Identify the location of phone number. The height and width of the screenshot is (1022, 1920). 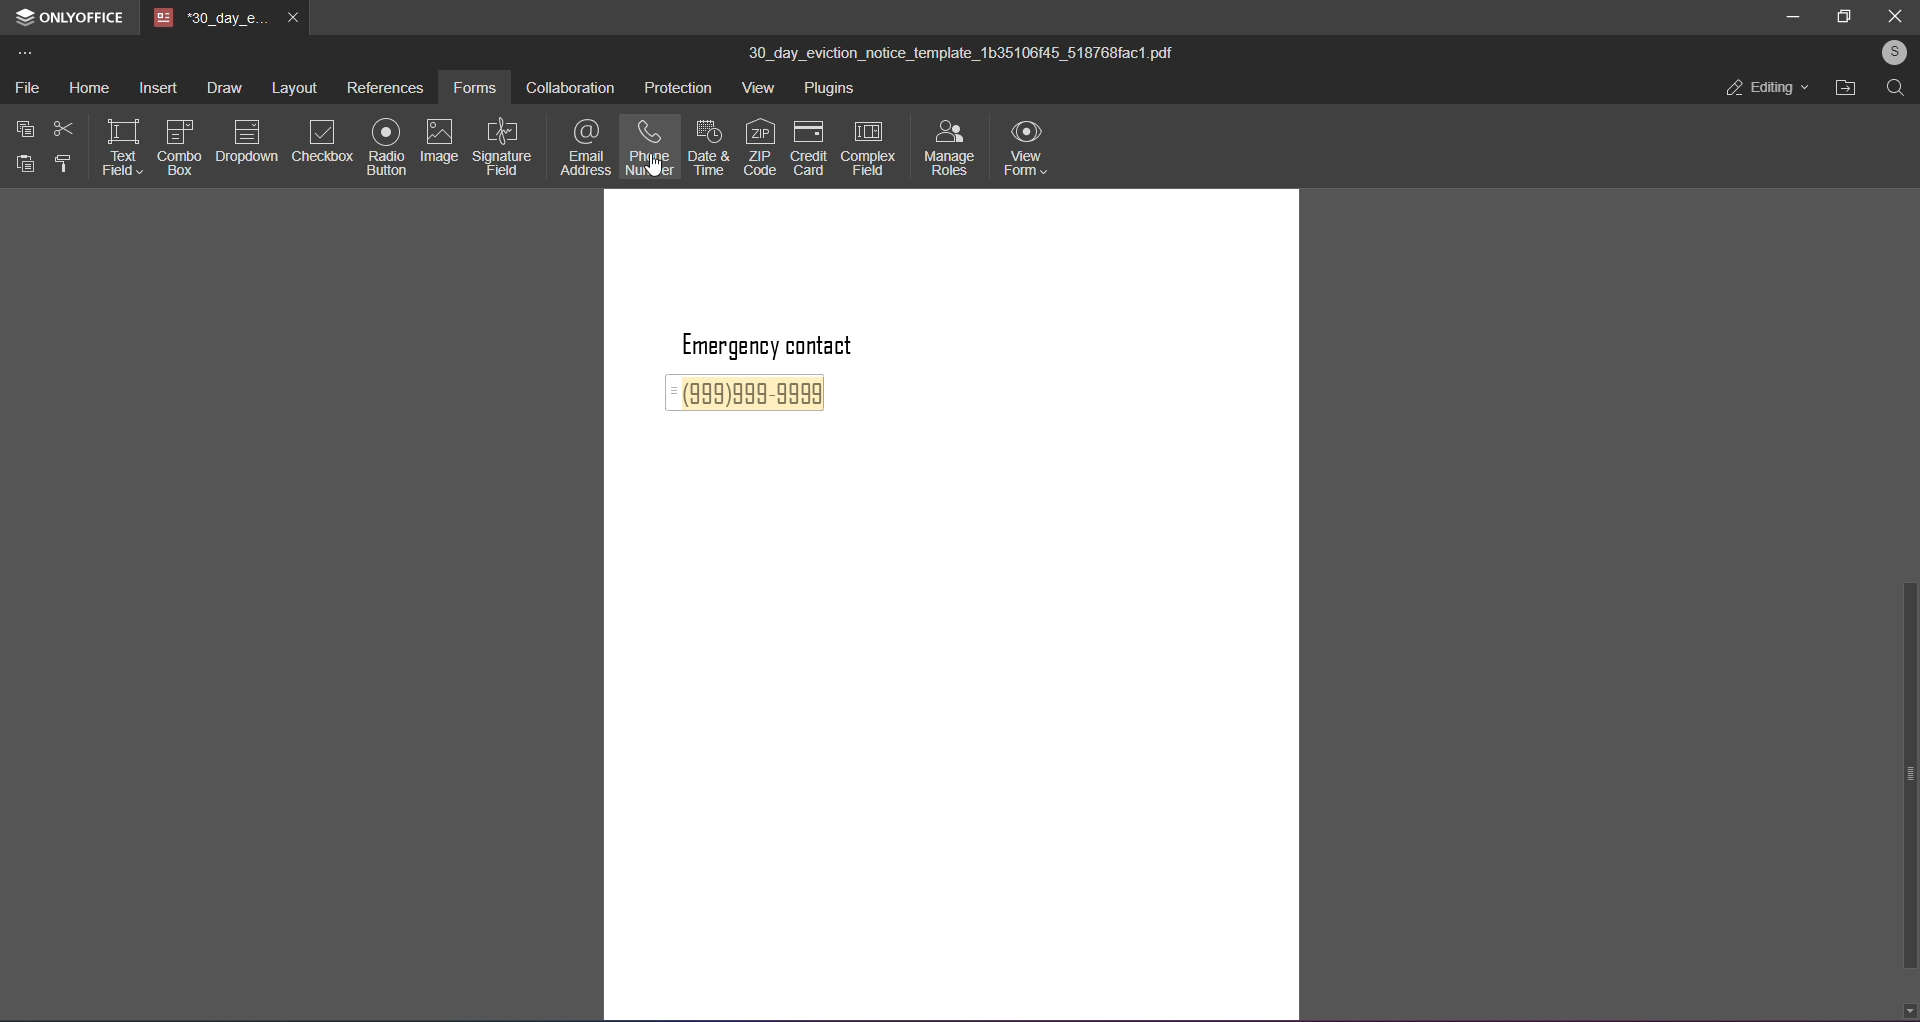
(651, 147).